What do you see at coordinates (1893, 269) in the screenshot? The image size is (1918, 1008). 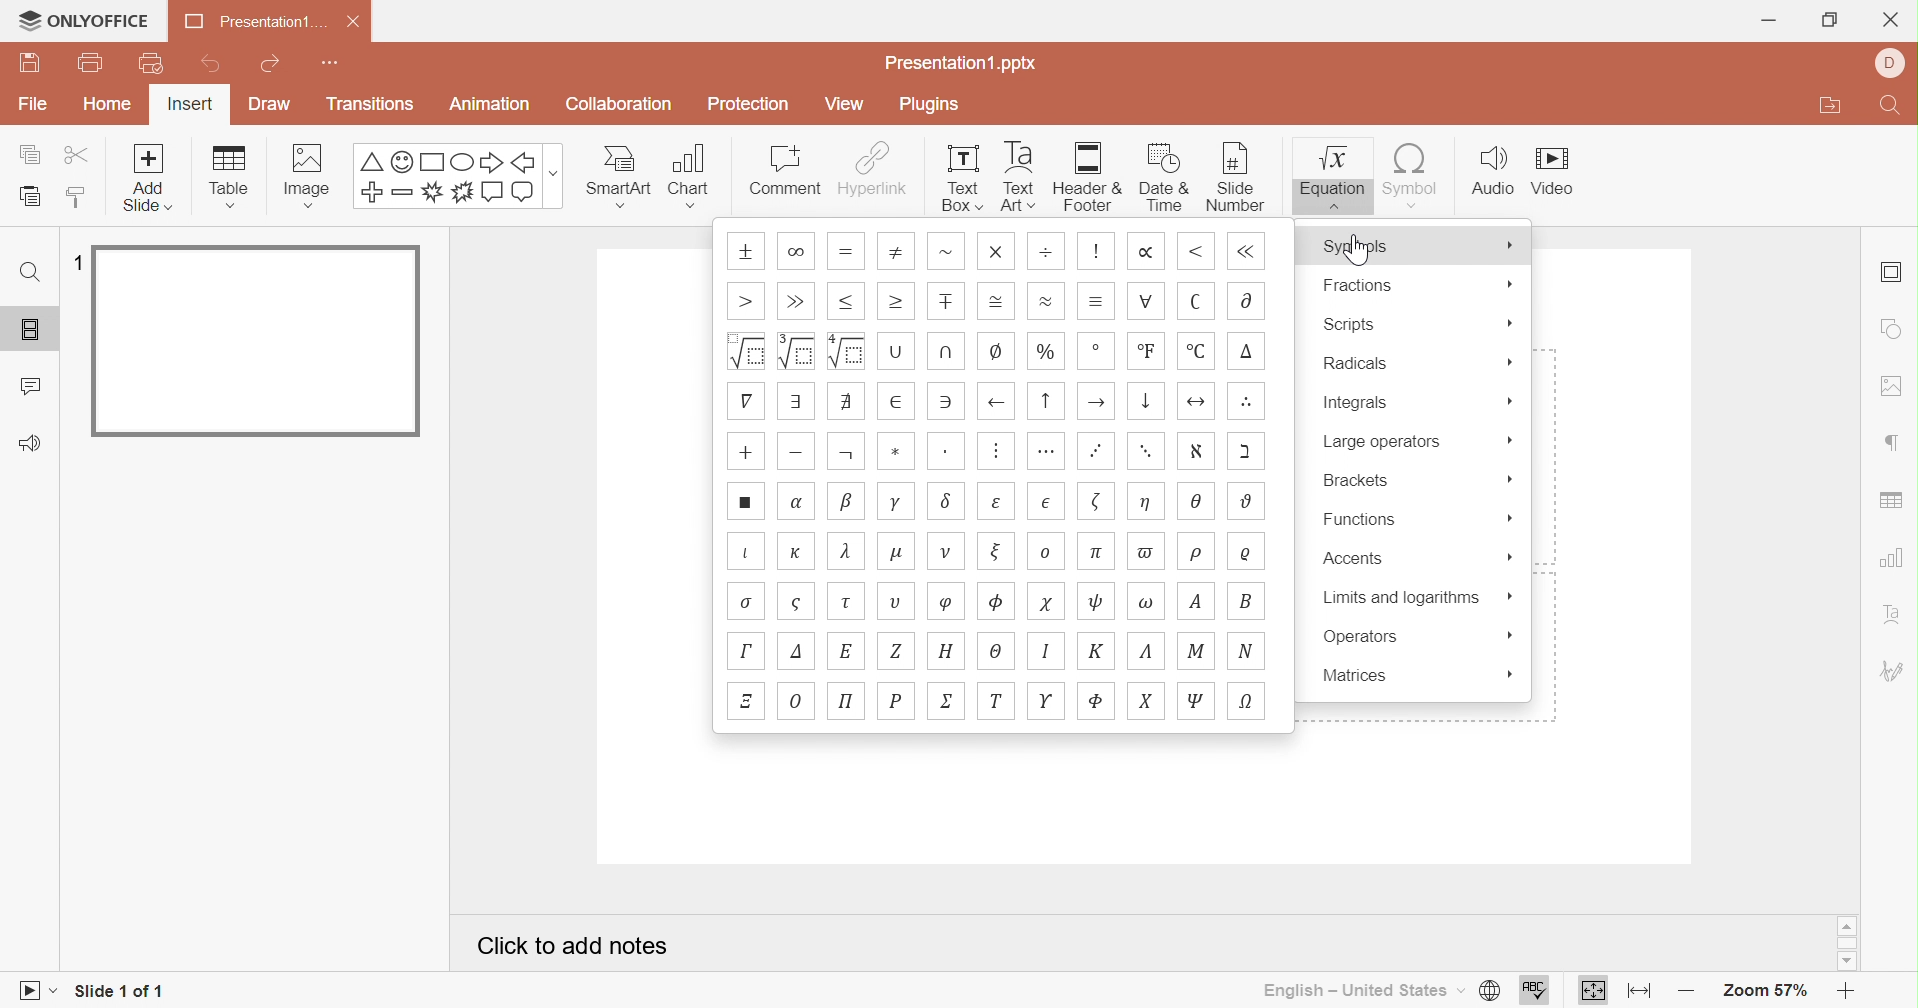 I see `Slide settings` at bounding box center [1893, 269].